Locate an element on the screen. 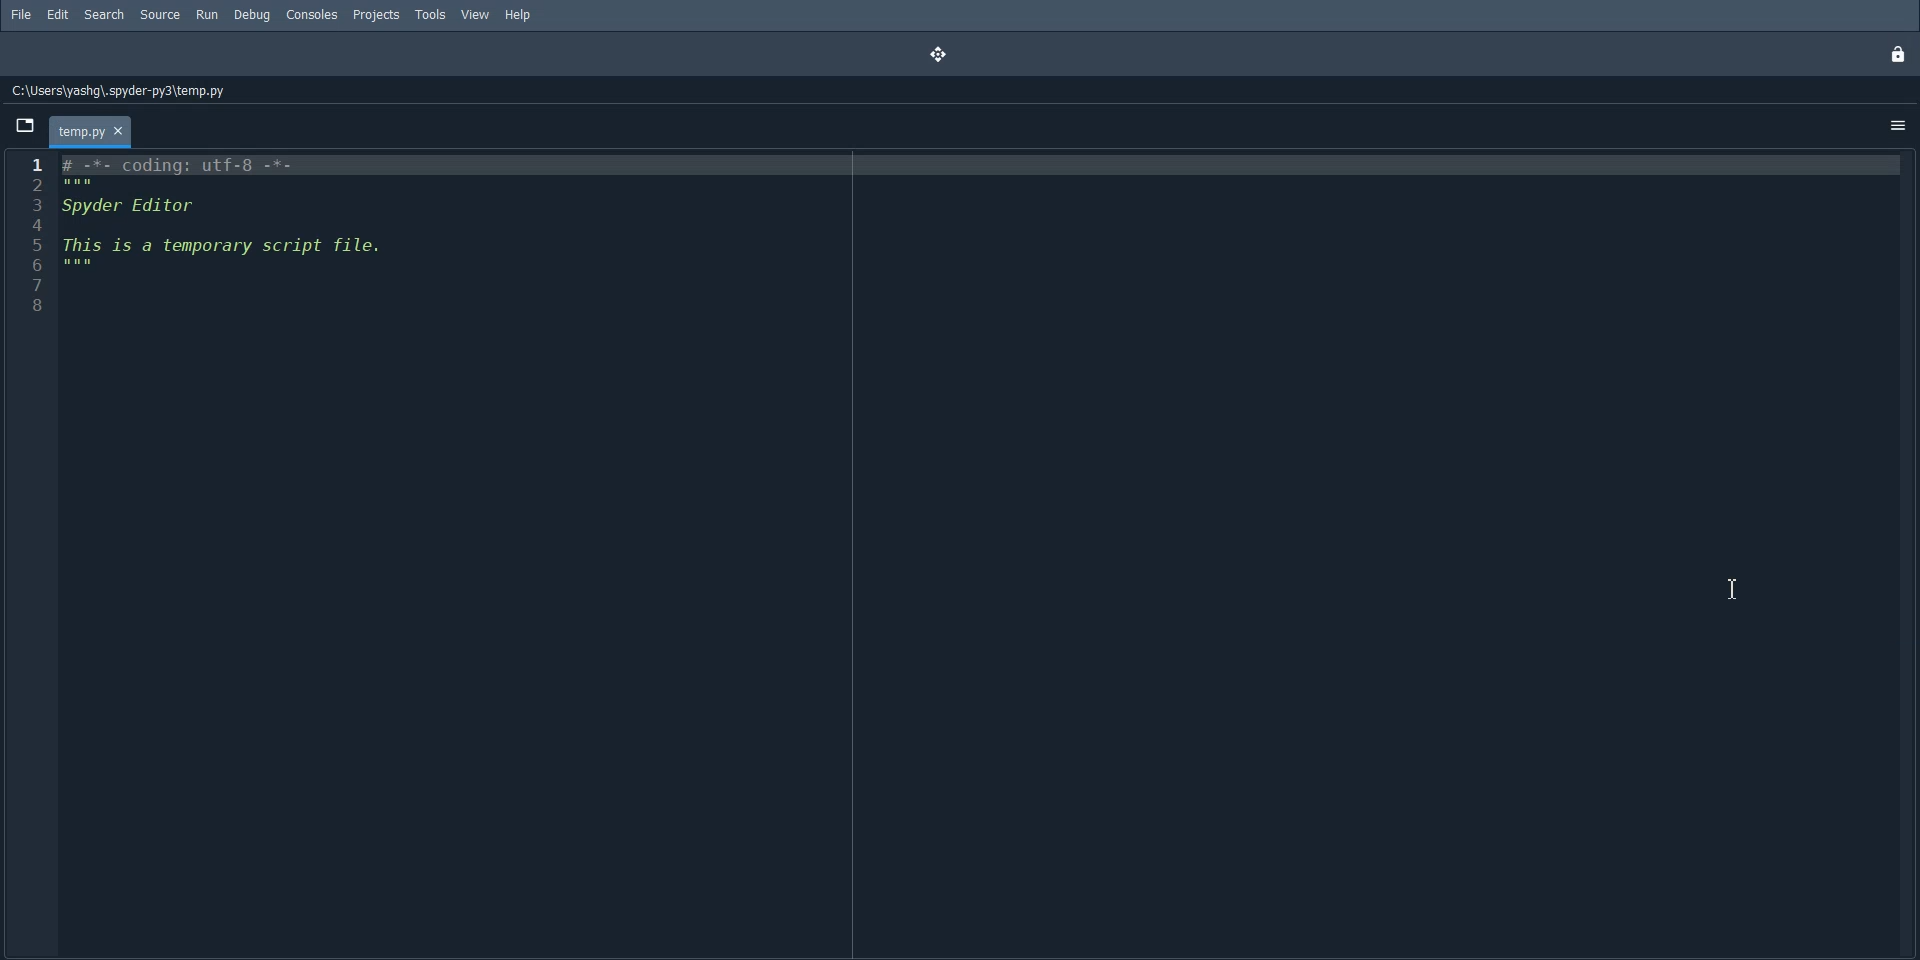  File is located at coordinates (22, 14).